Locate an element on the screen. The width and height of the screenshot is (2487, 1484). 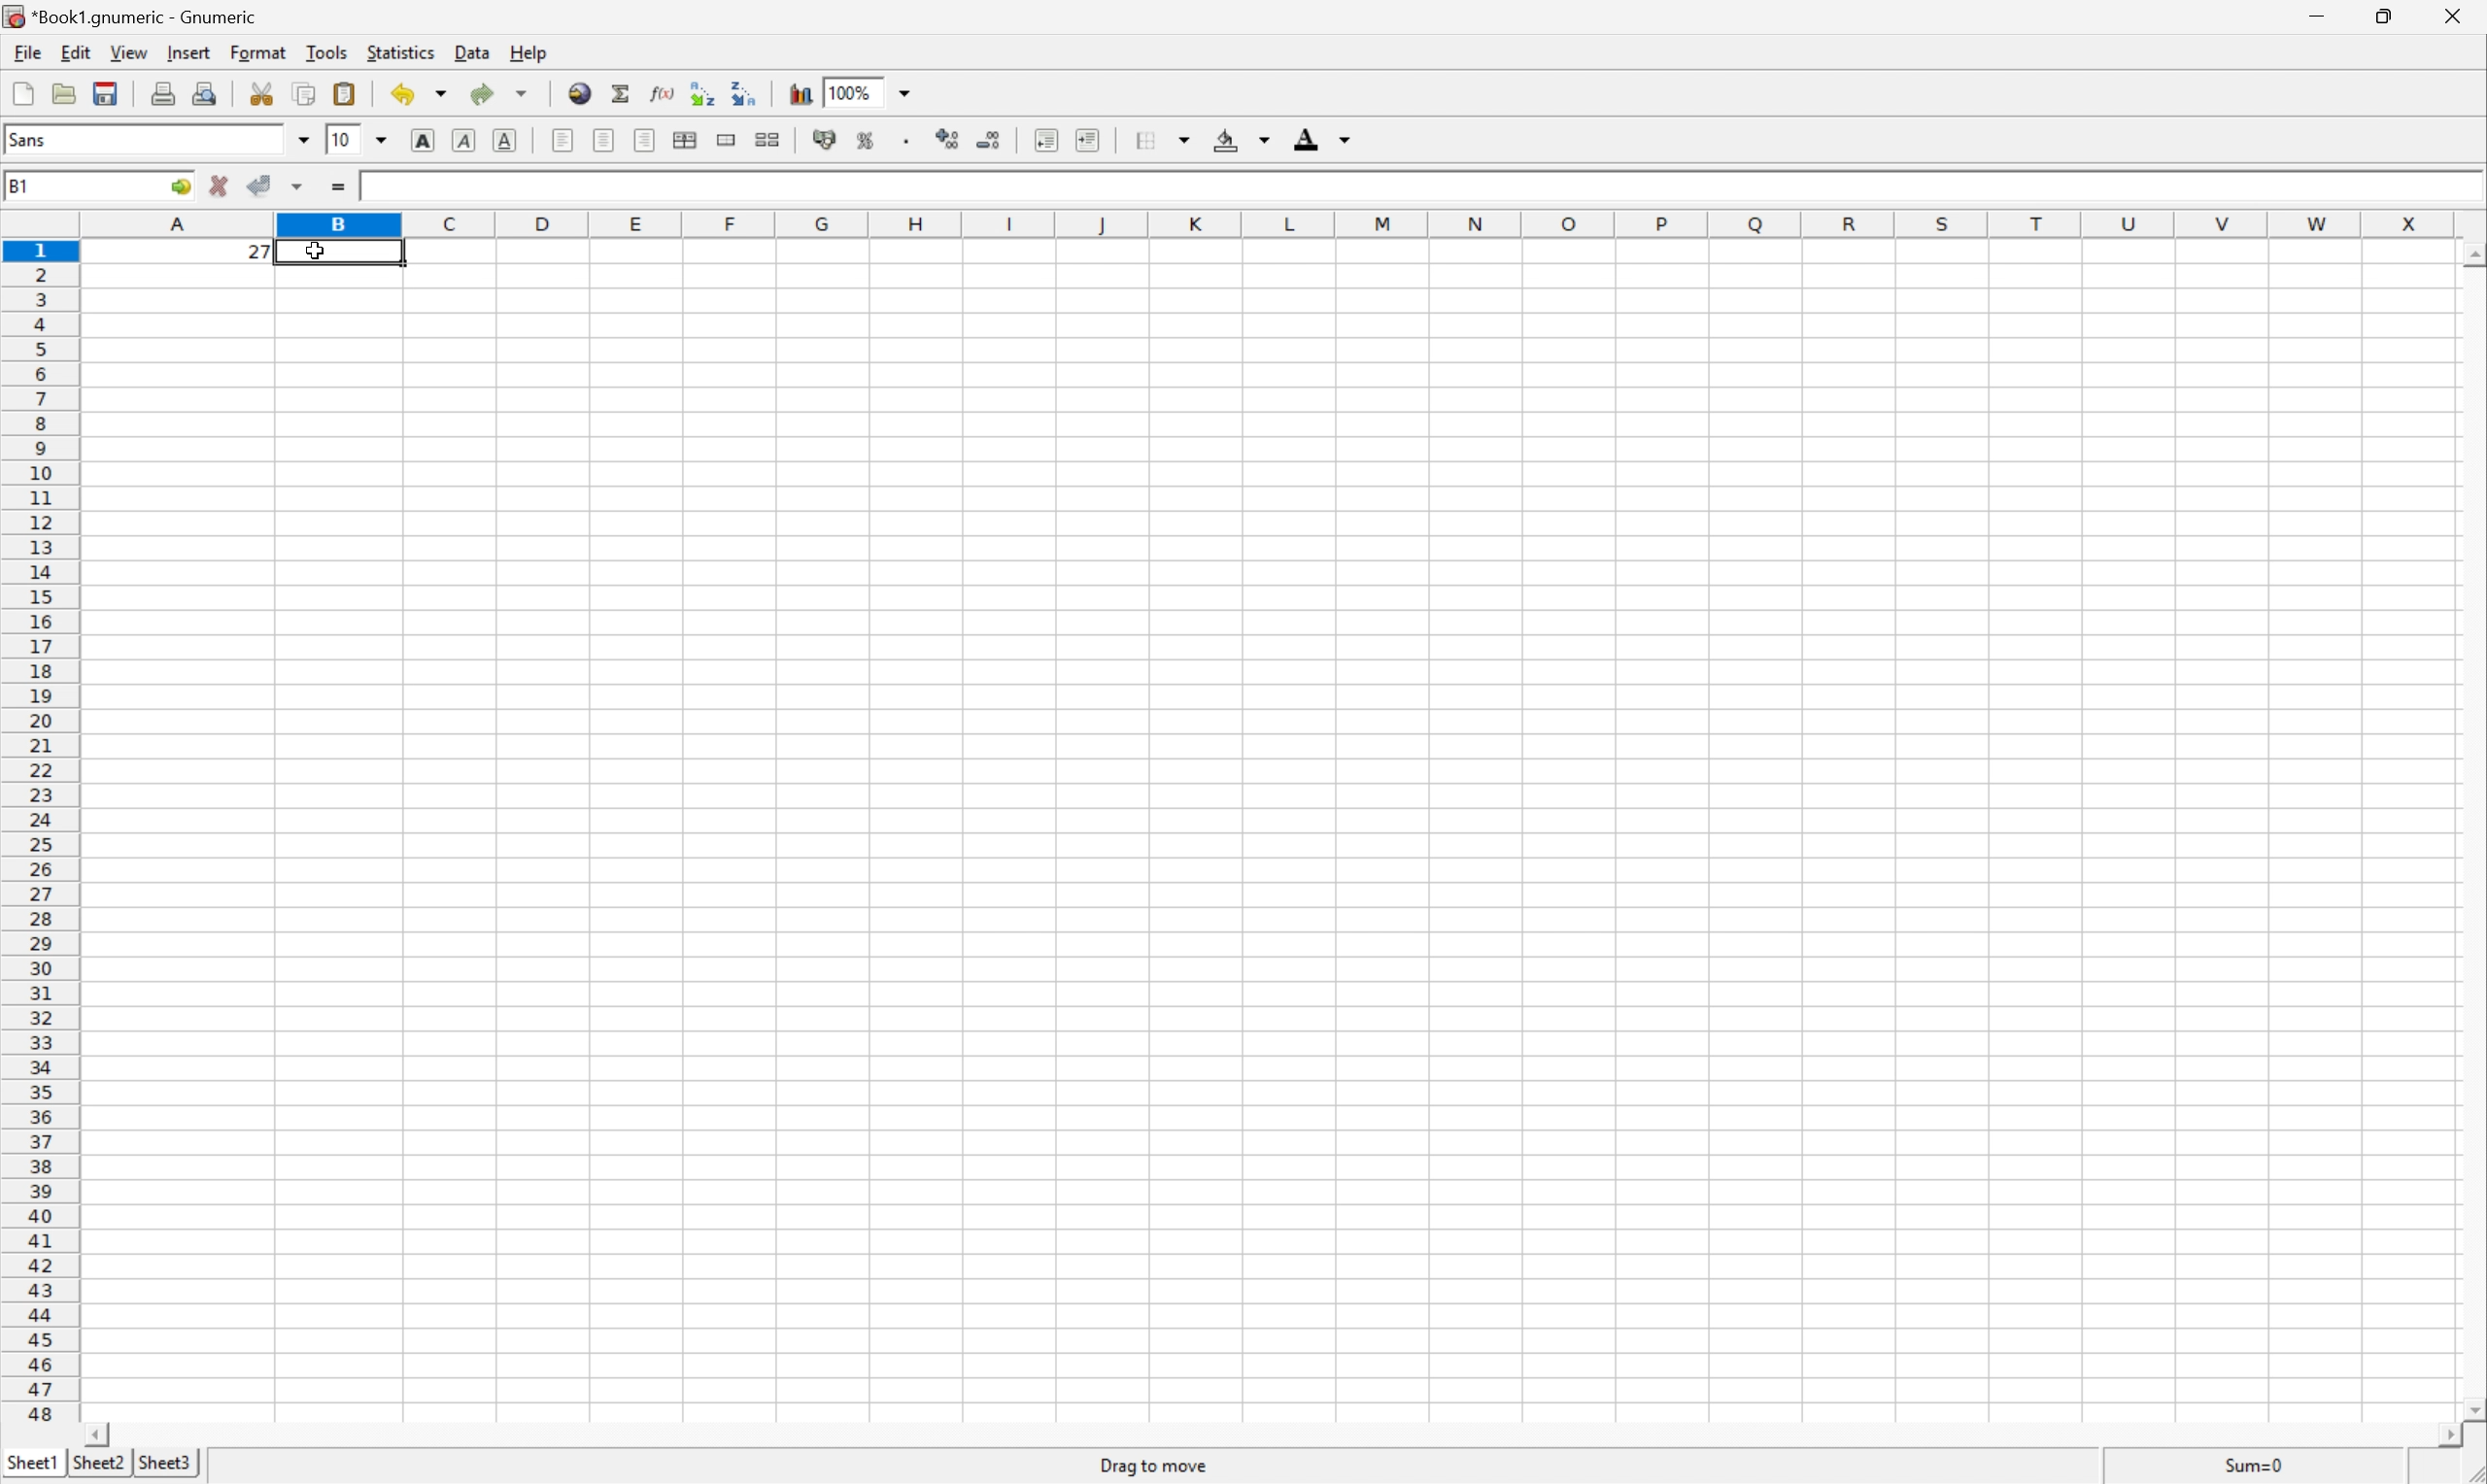
Merge a range of cells is located at coordinates (723, 141).